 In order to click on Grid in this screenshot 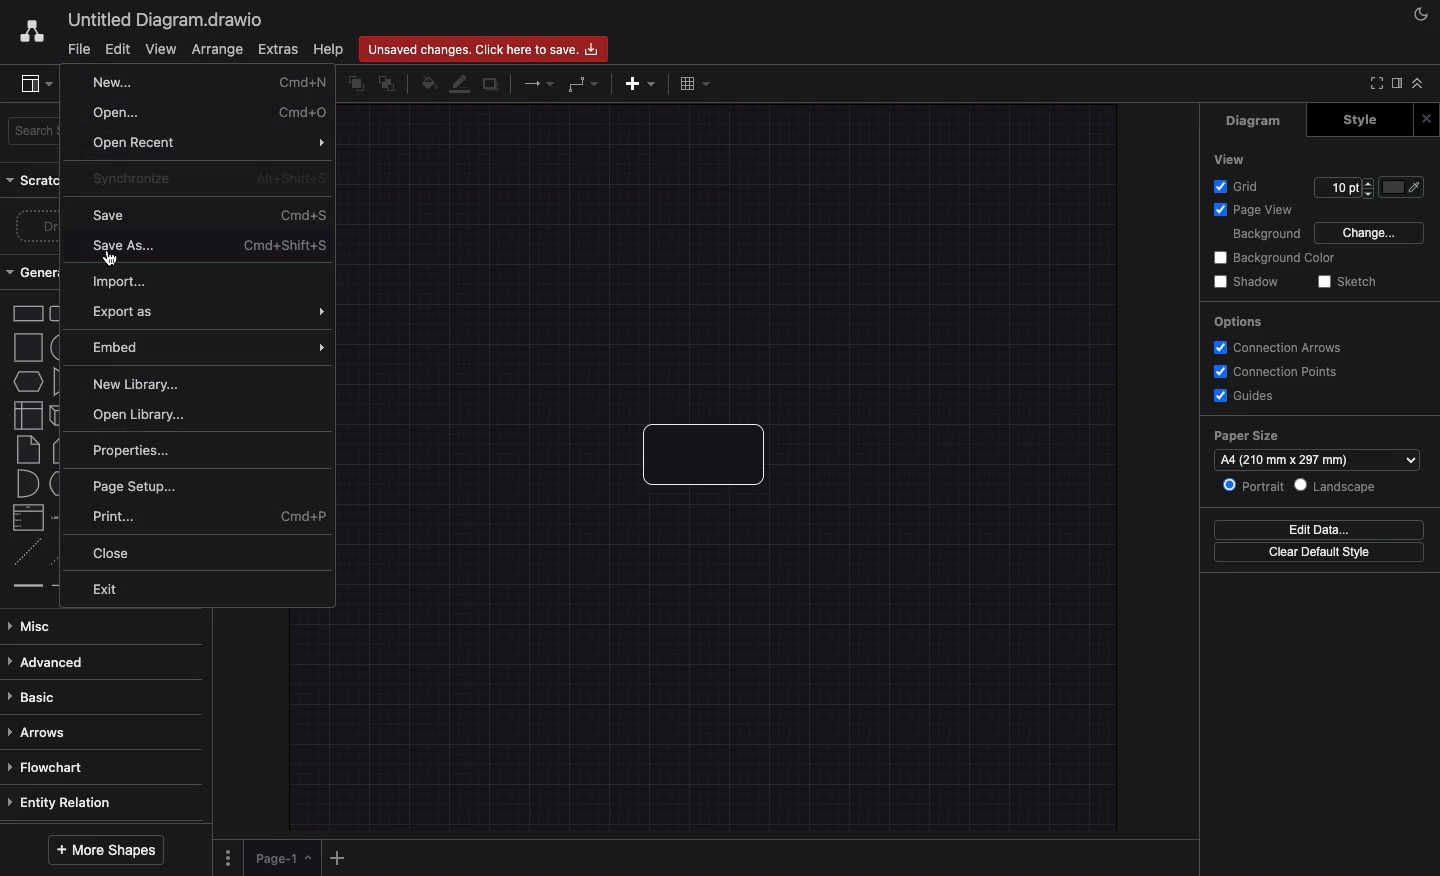, I will do `click(1239, 187)`.